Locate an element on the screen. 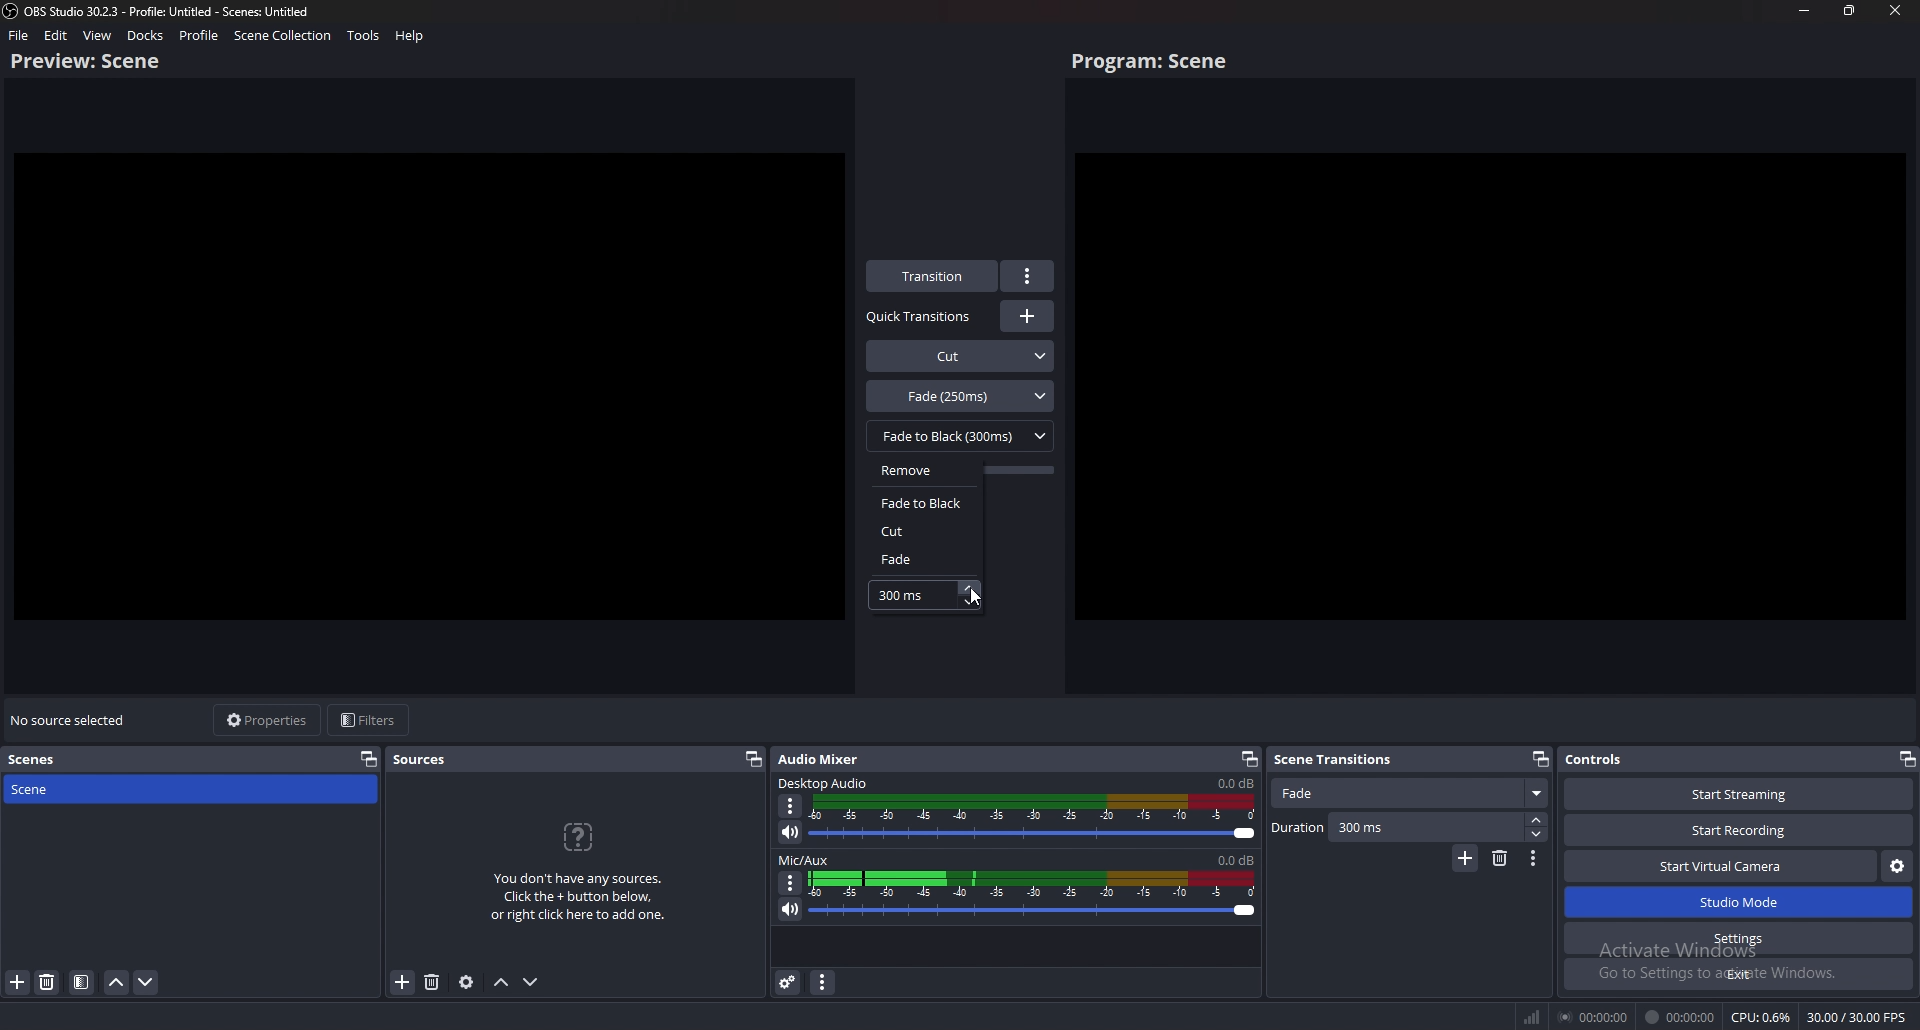 This screenshot has height=1030, width=1920. transition is located at coordinates (934, 276).